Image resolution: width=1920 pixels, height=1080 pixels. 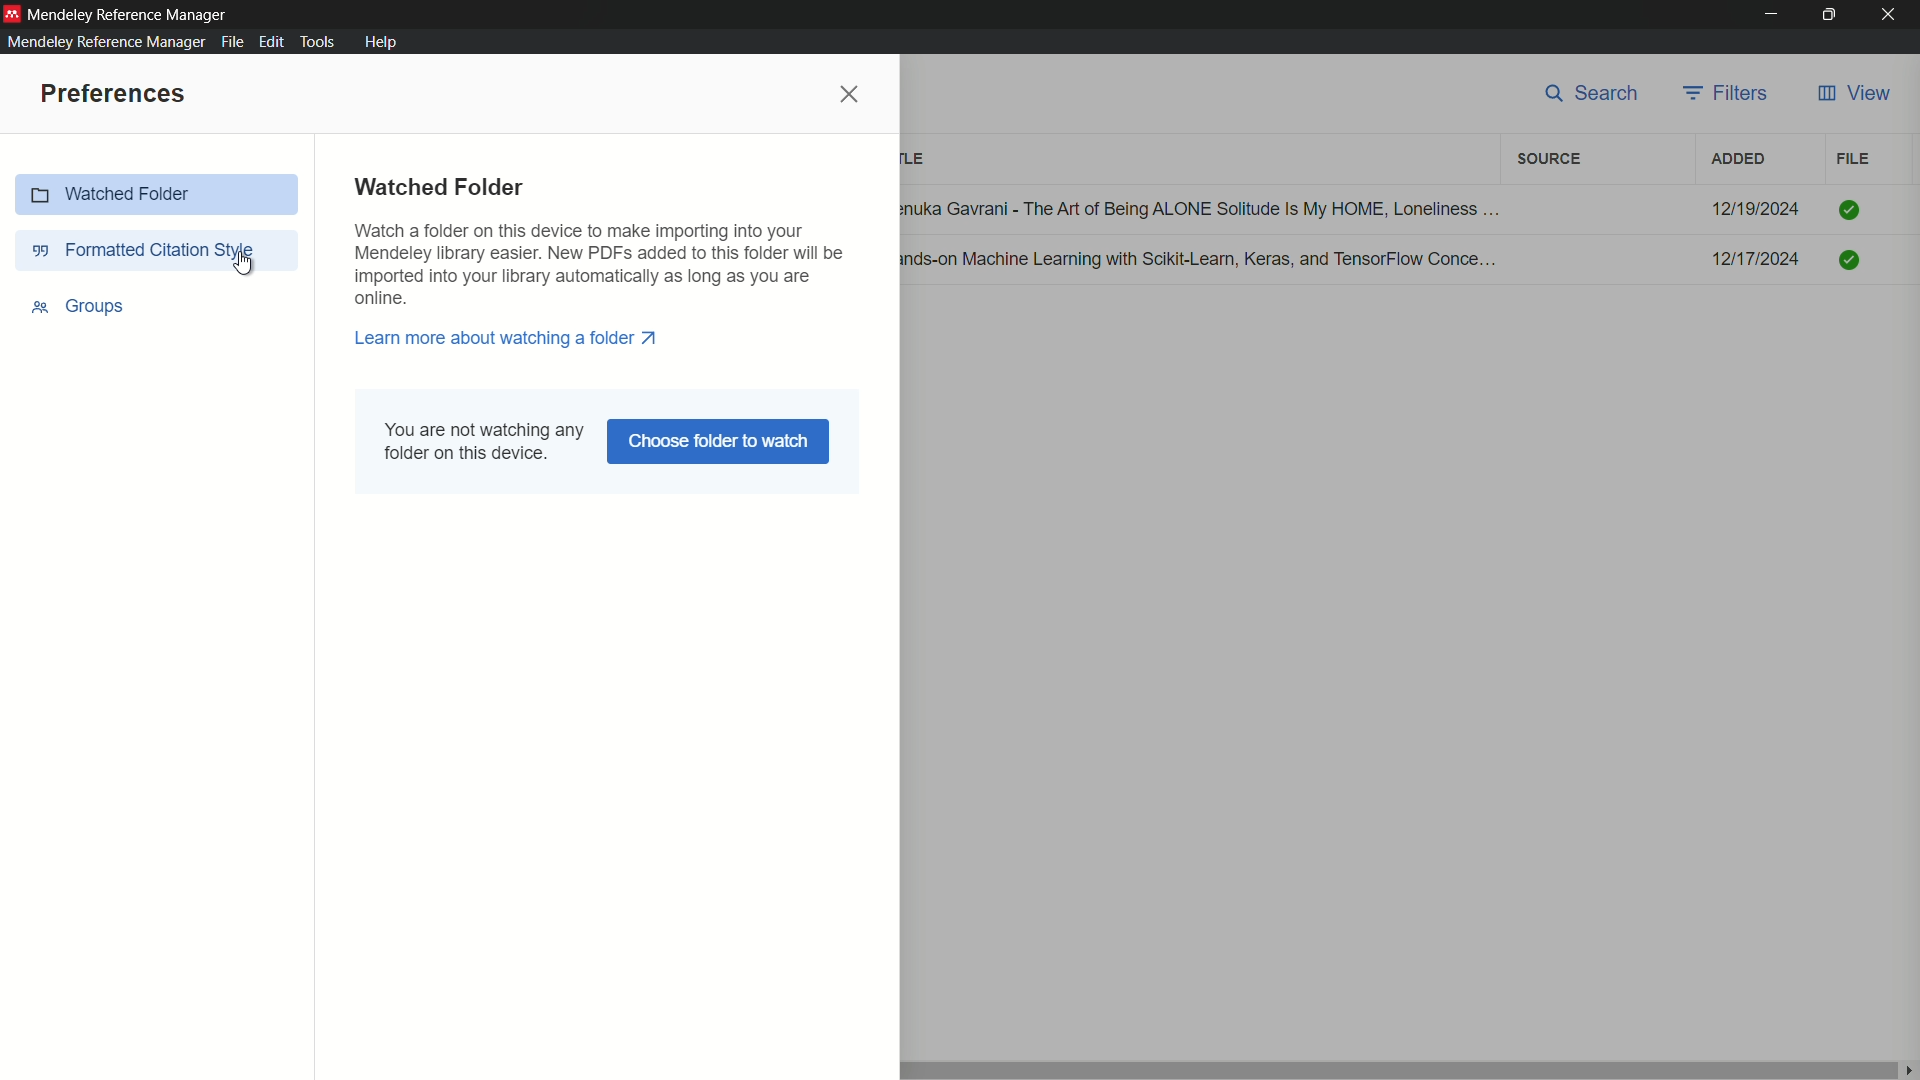 What do you see at coordinates (851, 95) in the screenshot?
I see `close preferences` at bounding box center [851, 95].